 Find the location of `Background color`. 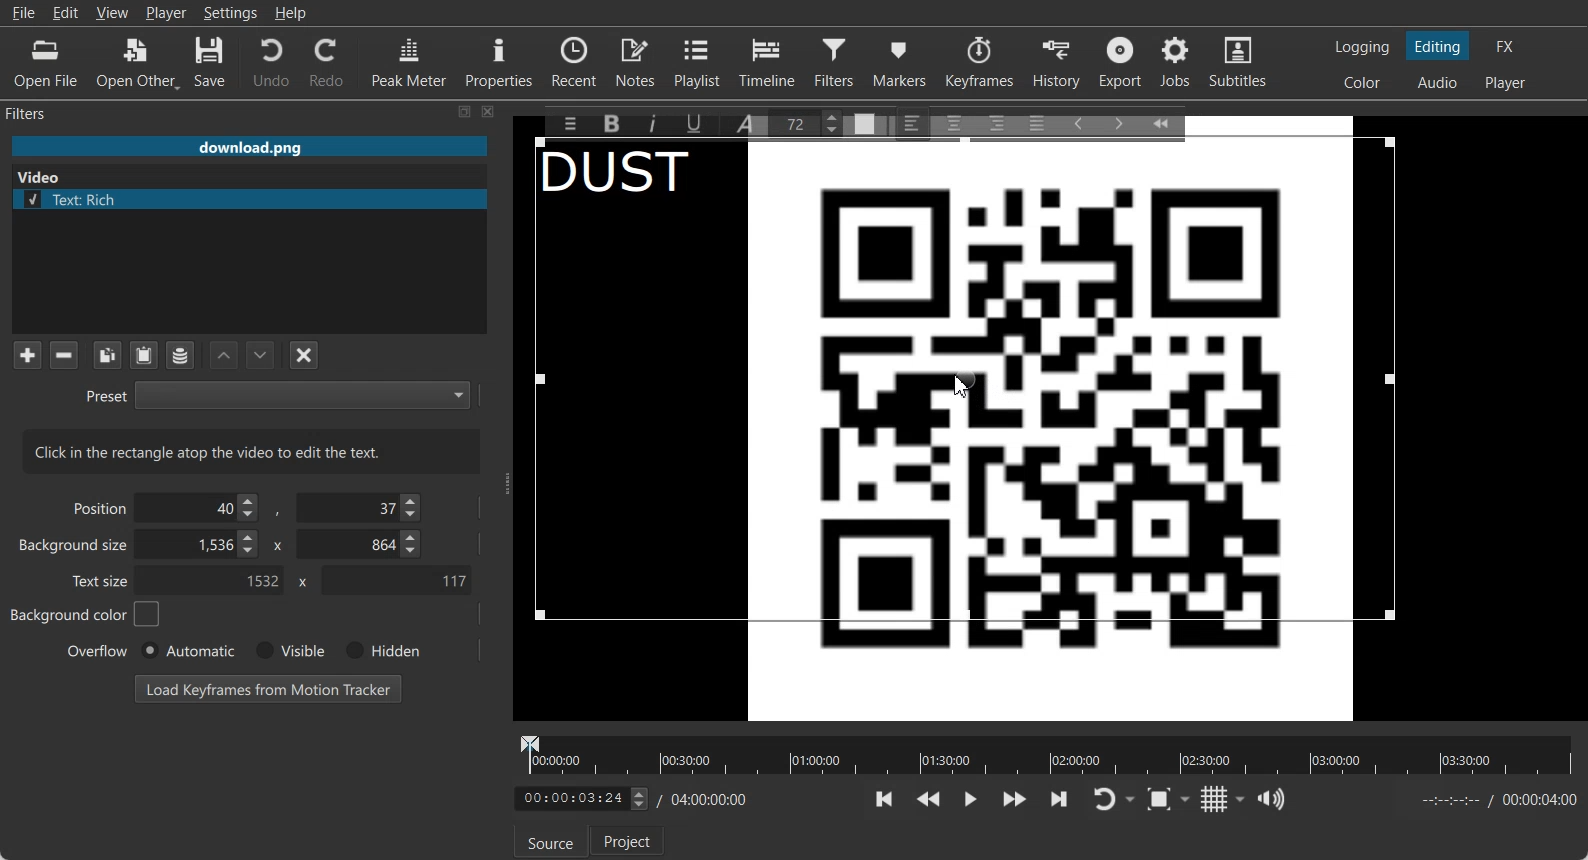

Background color is located at coordinates (84, 615).